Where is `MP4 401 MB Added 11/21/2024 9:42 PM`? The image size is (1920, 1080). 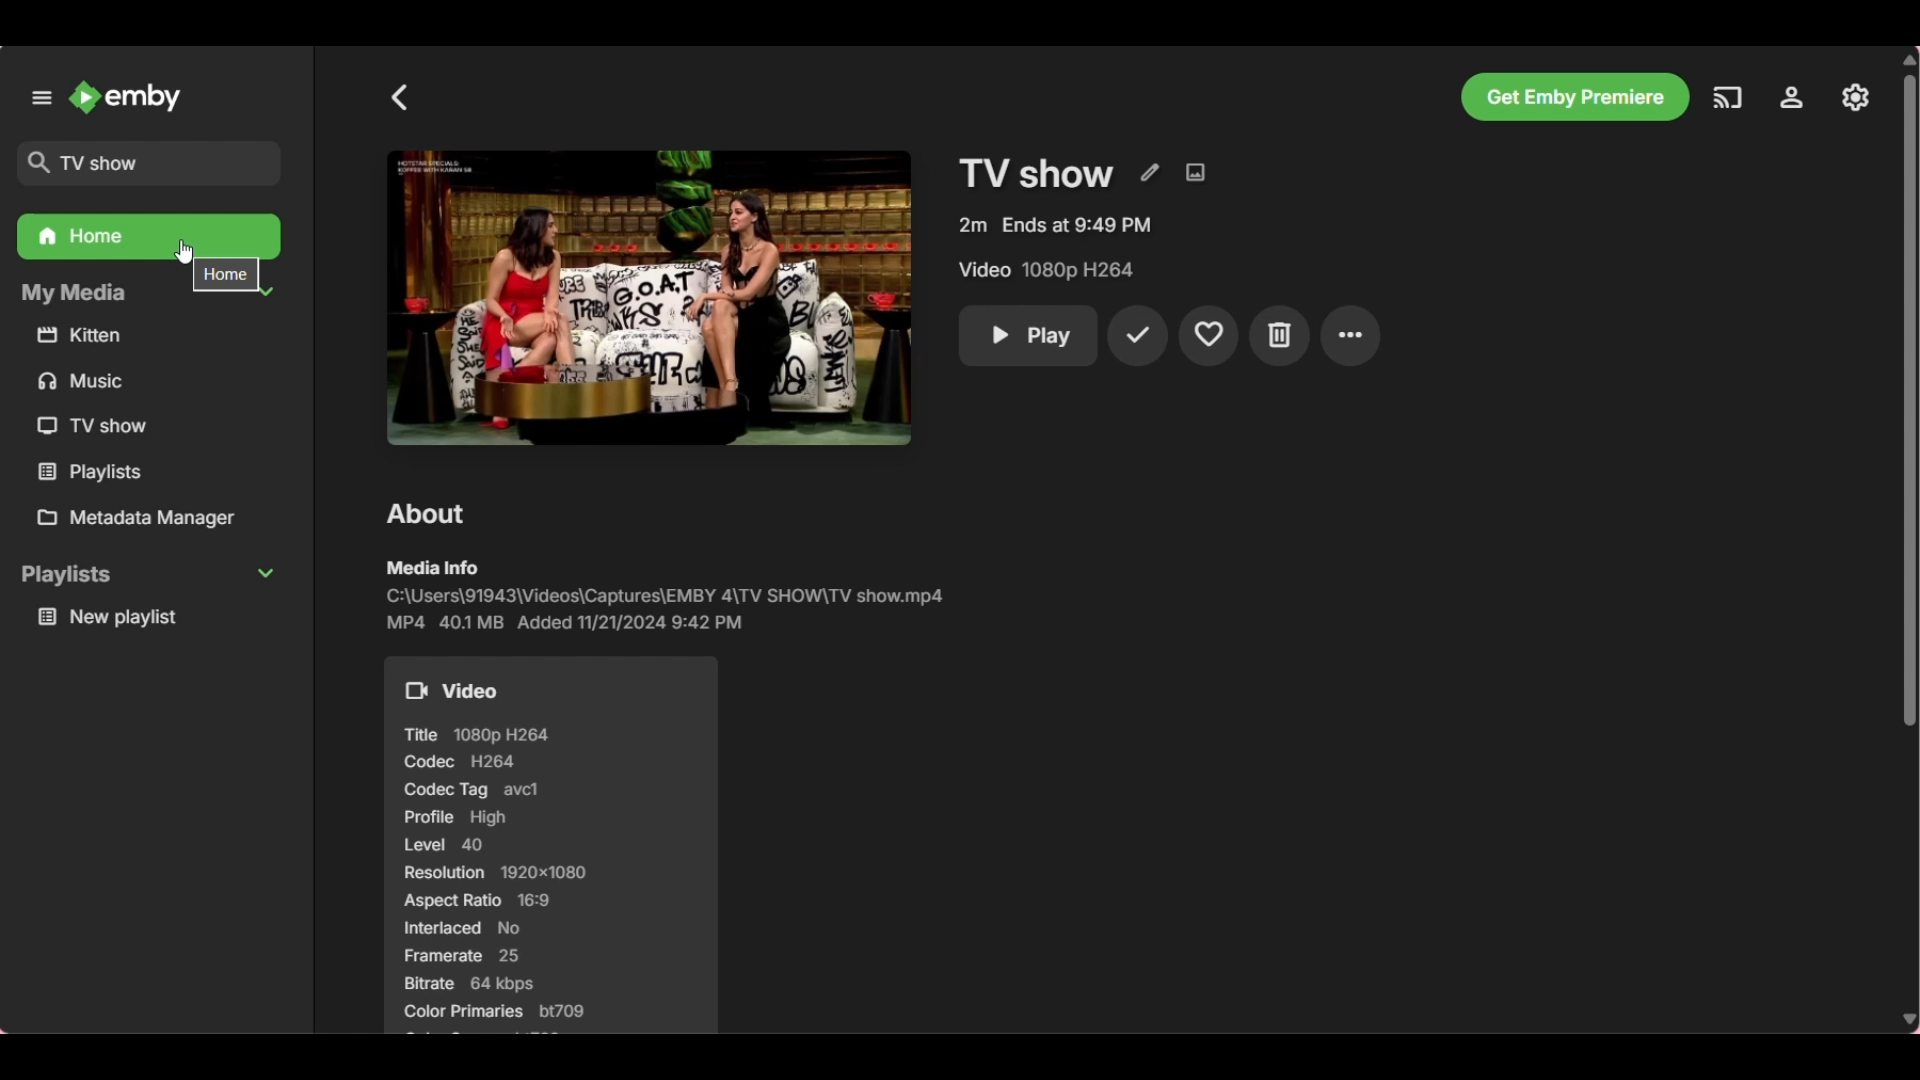 MP4 401 MB Added 11/21/2024 9:42 PM is located at coordinates (571, 622).